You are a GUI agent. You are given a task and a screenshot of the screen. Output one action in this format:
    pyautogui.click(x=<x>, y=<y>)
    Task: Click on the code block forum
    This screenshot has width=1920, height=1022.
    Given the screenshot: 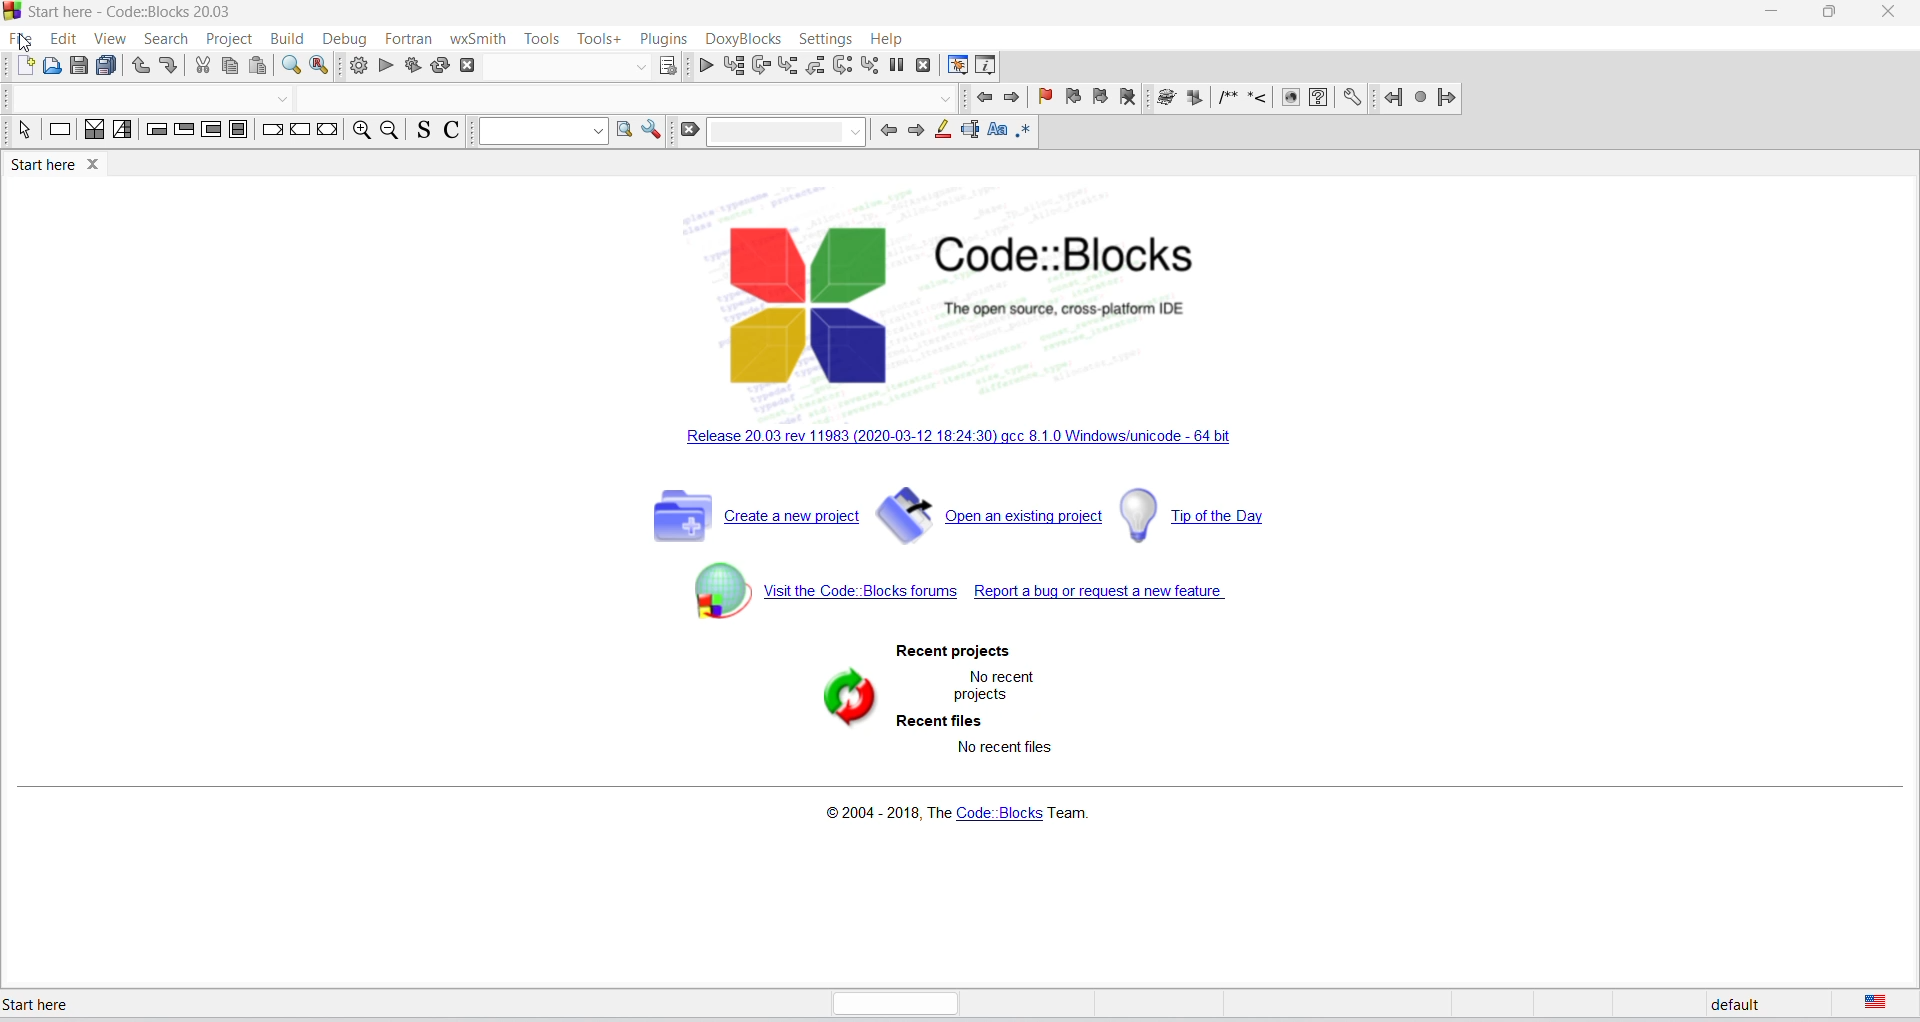 What is the action you would take?
    pyautogui.click(x=801, y=592)
    